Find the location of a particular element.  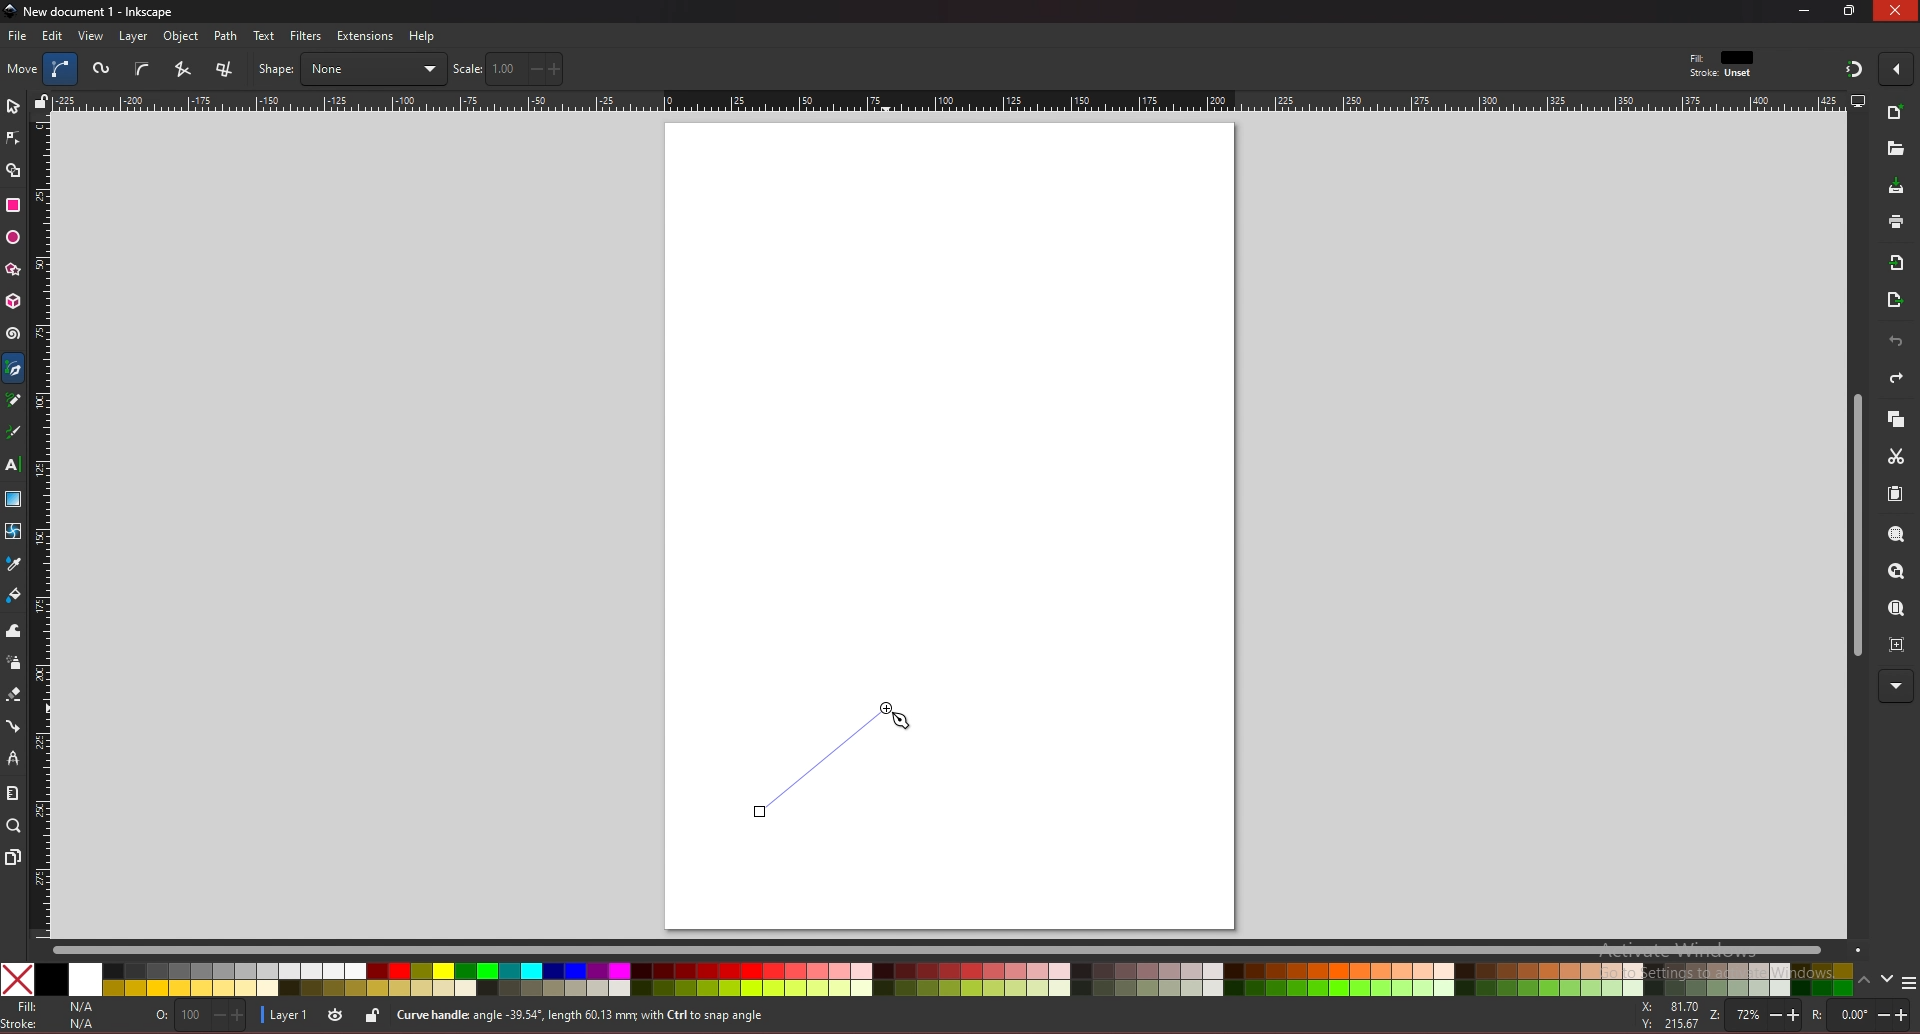

ellipse is located at coordinates (13, 238).